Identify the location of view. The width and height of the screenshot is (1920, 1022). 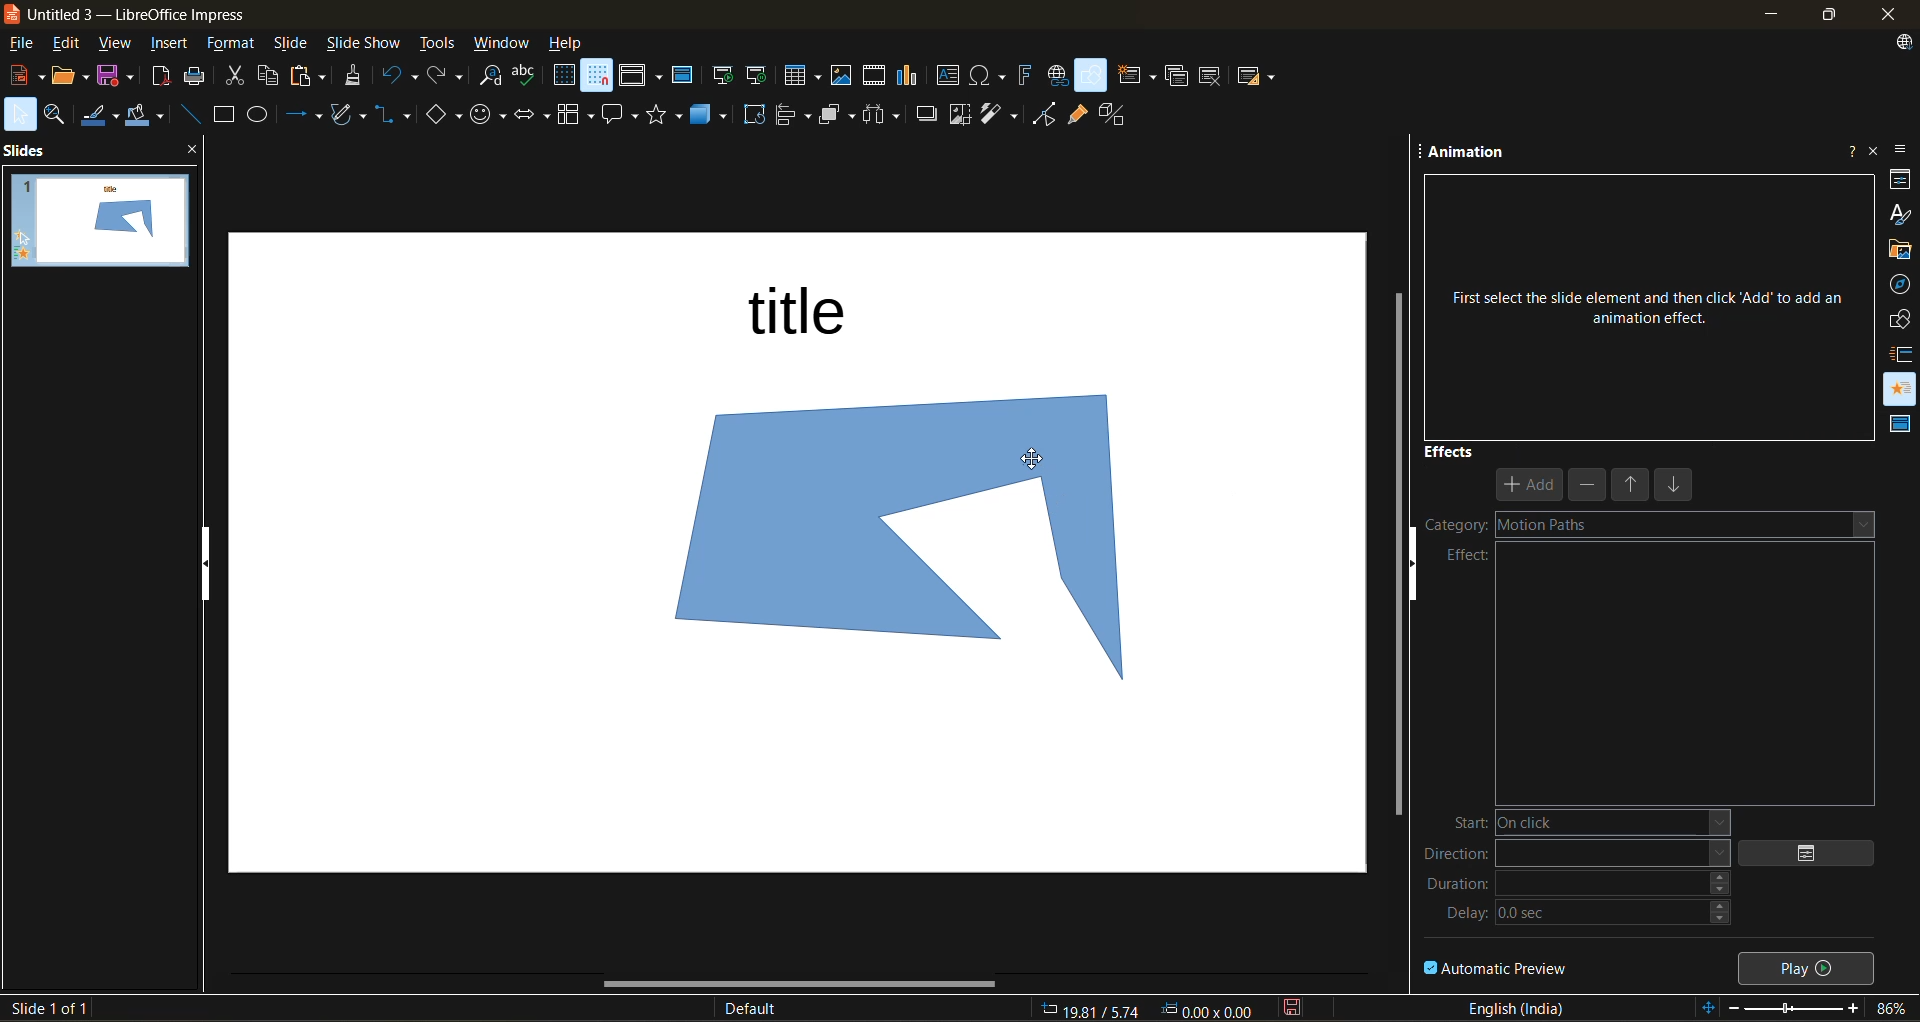
(115, 46).